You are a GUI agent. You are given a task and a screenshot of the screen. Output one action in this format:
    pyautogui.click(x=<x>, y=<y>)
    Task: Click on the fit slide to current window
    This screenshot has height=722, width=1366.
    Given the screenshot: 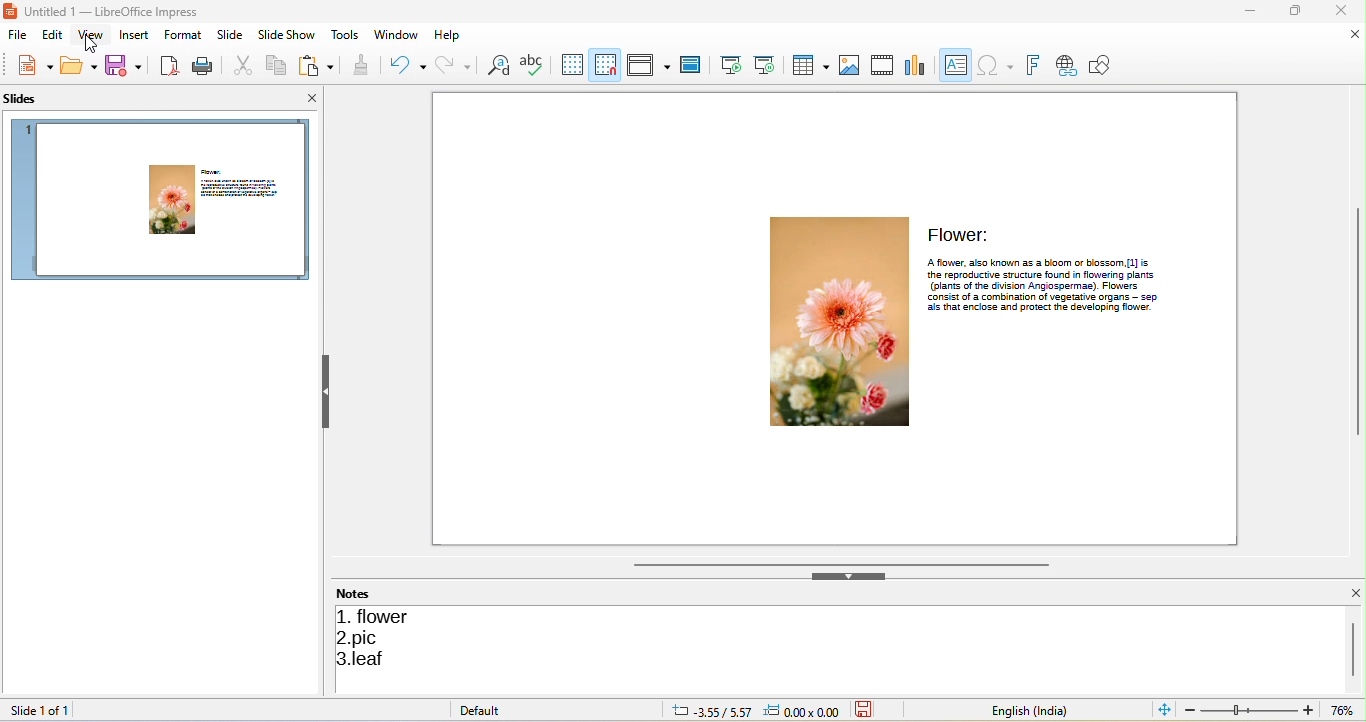 What is the action you would take?
    pyautogui.click(x=1162, y=710)
    